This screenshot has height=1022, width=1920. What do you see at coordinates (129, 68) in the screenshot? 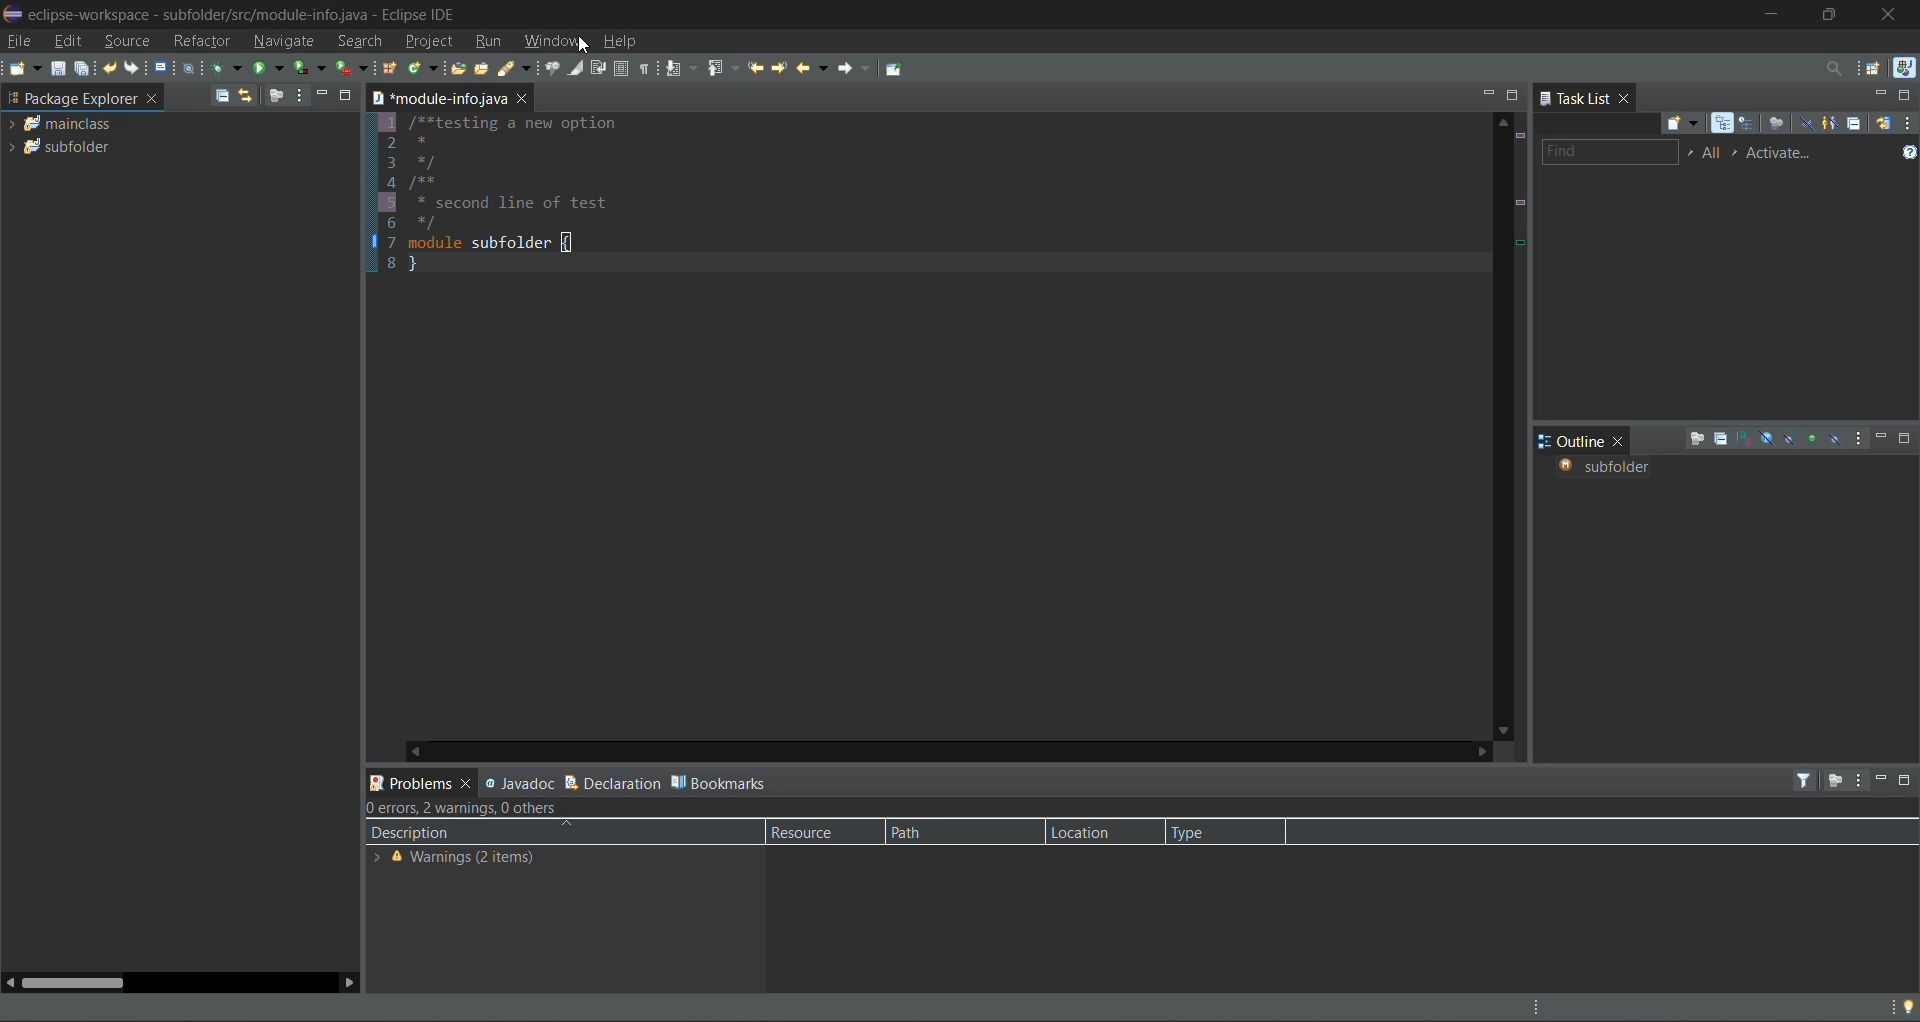
I see `redo` at bounding box center [129, 68].